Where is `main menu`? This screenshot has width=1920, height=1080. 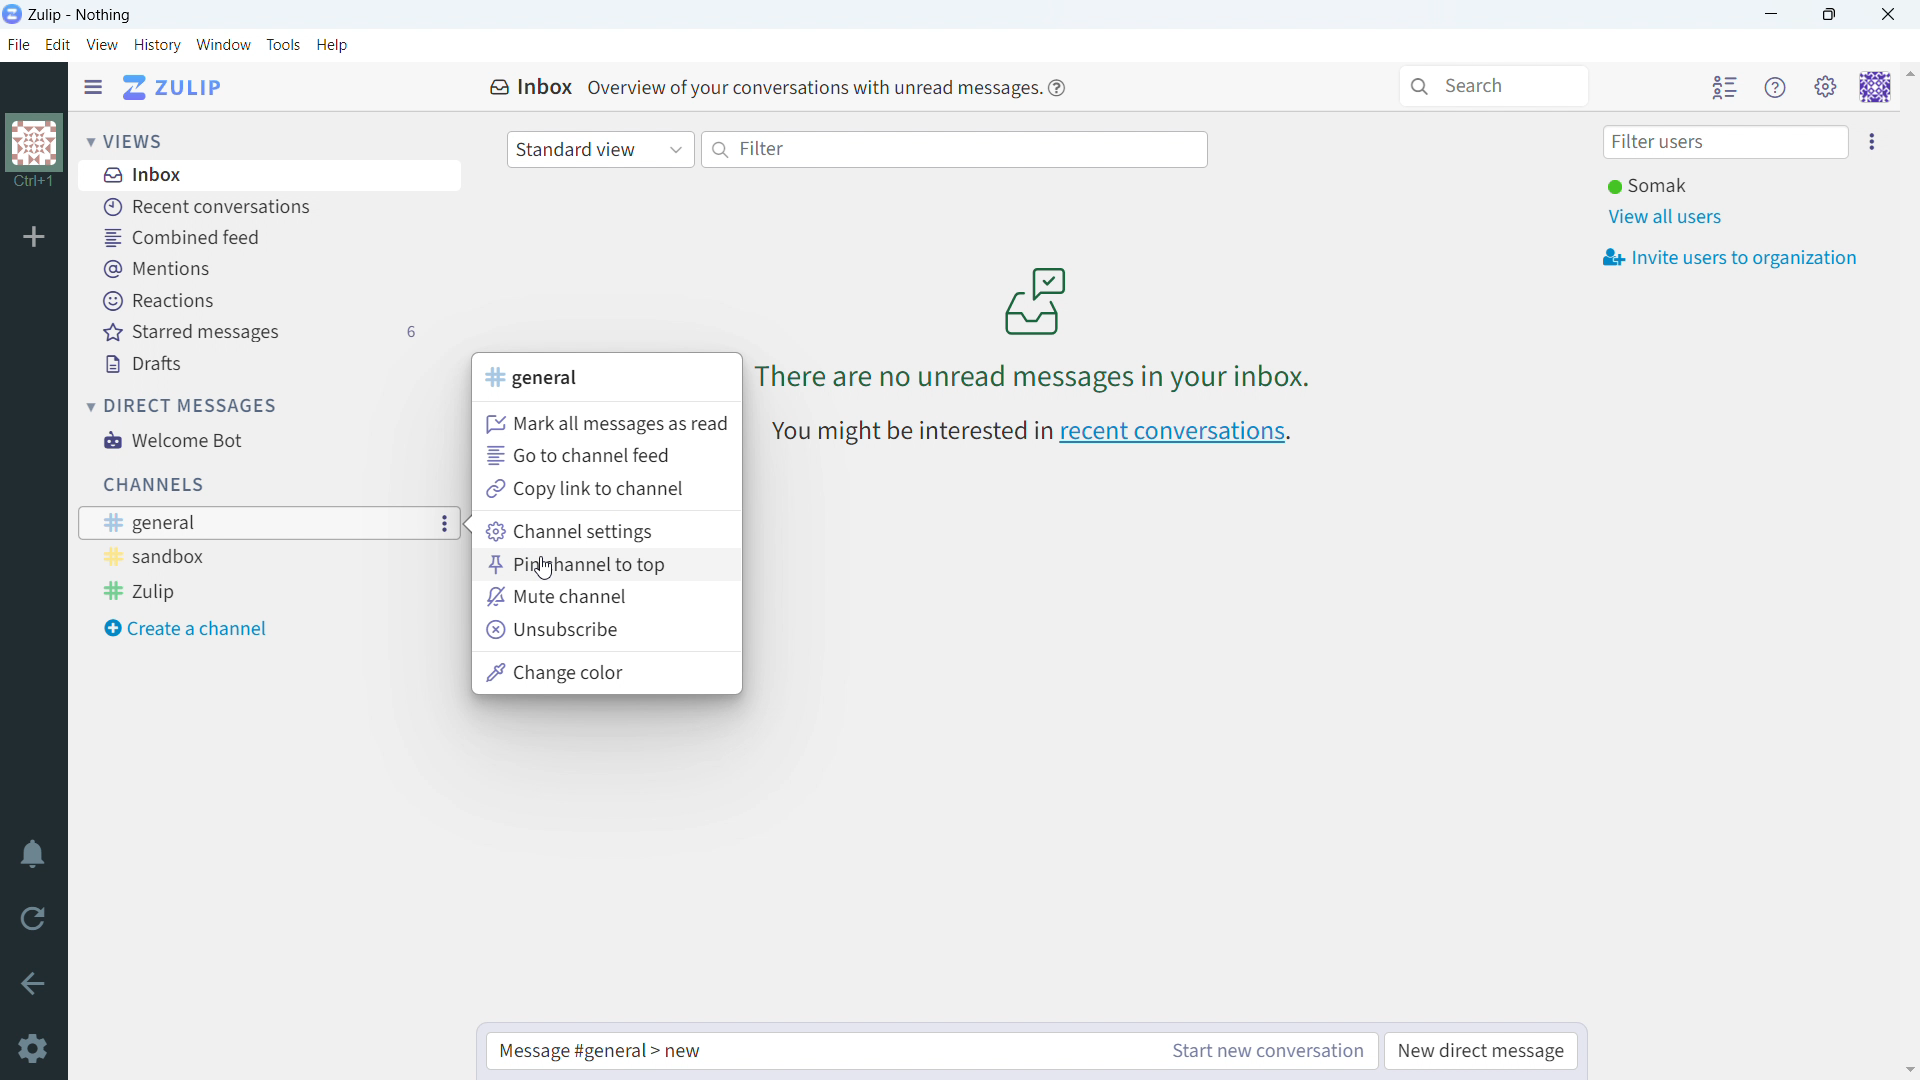
main menu is located at coordinates (1826, 88).